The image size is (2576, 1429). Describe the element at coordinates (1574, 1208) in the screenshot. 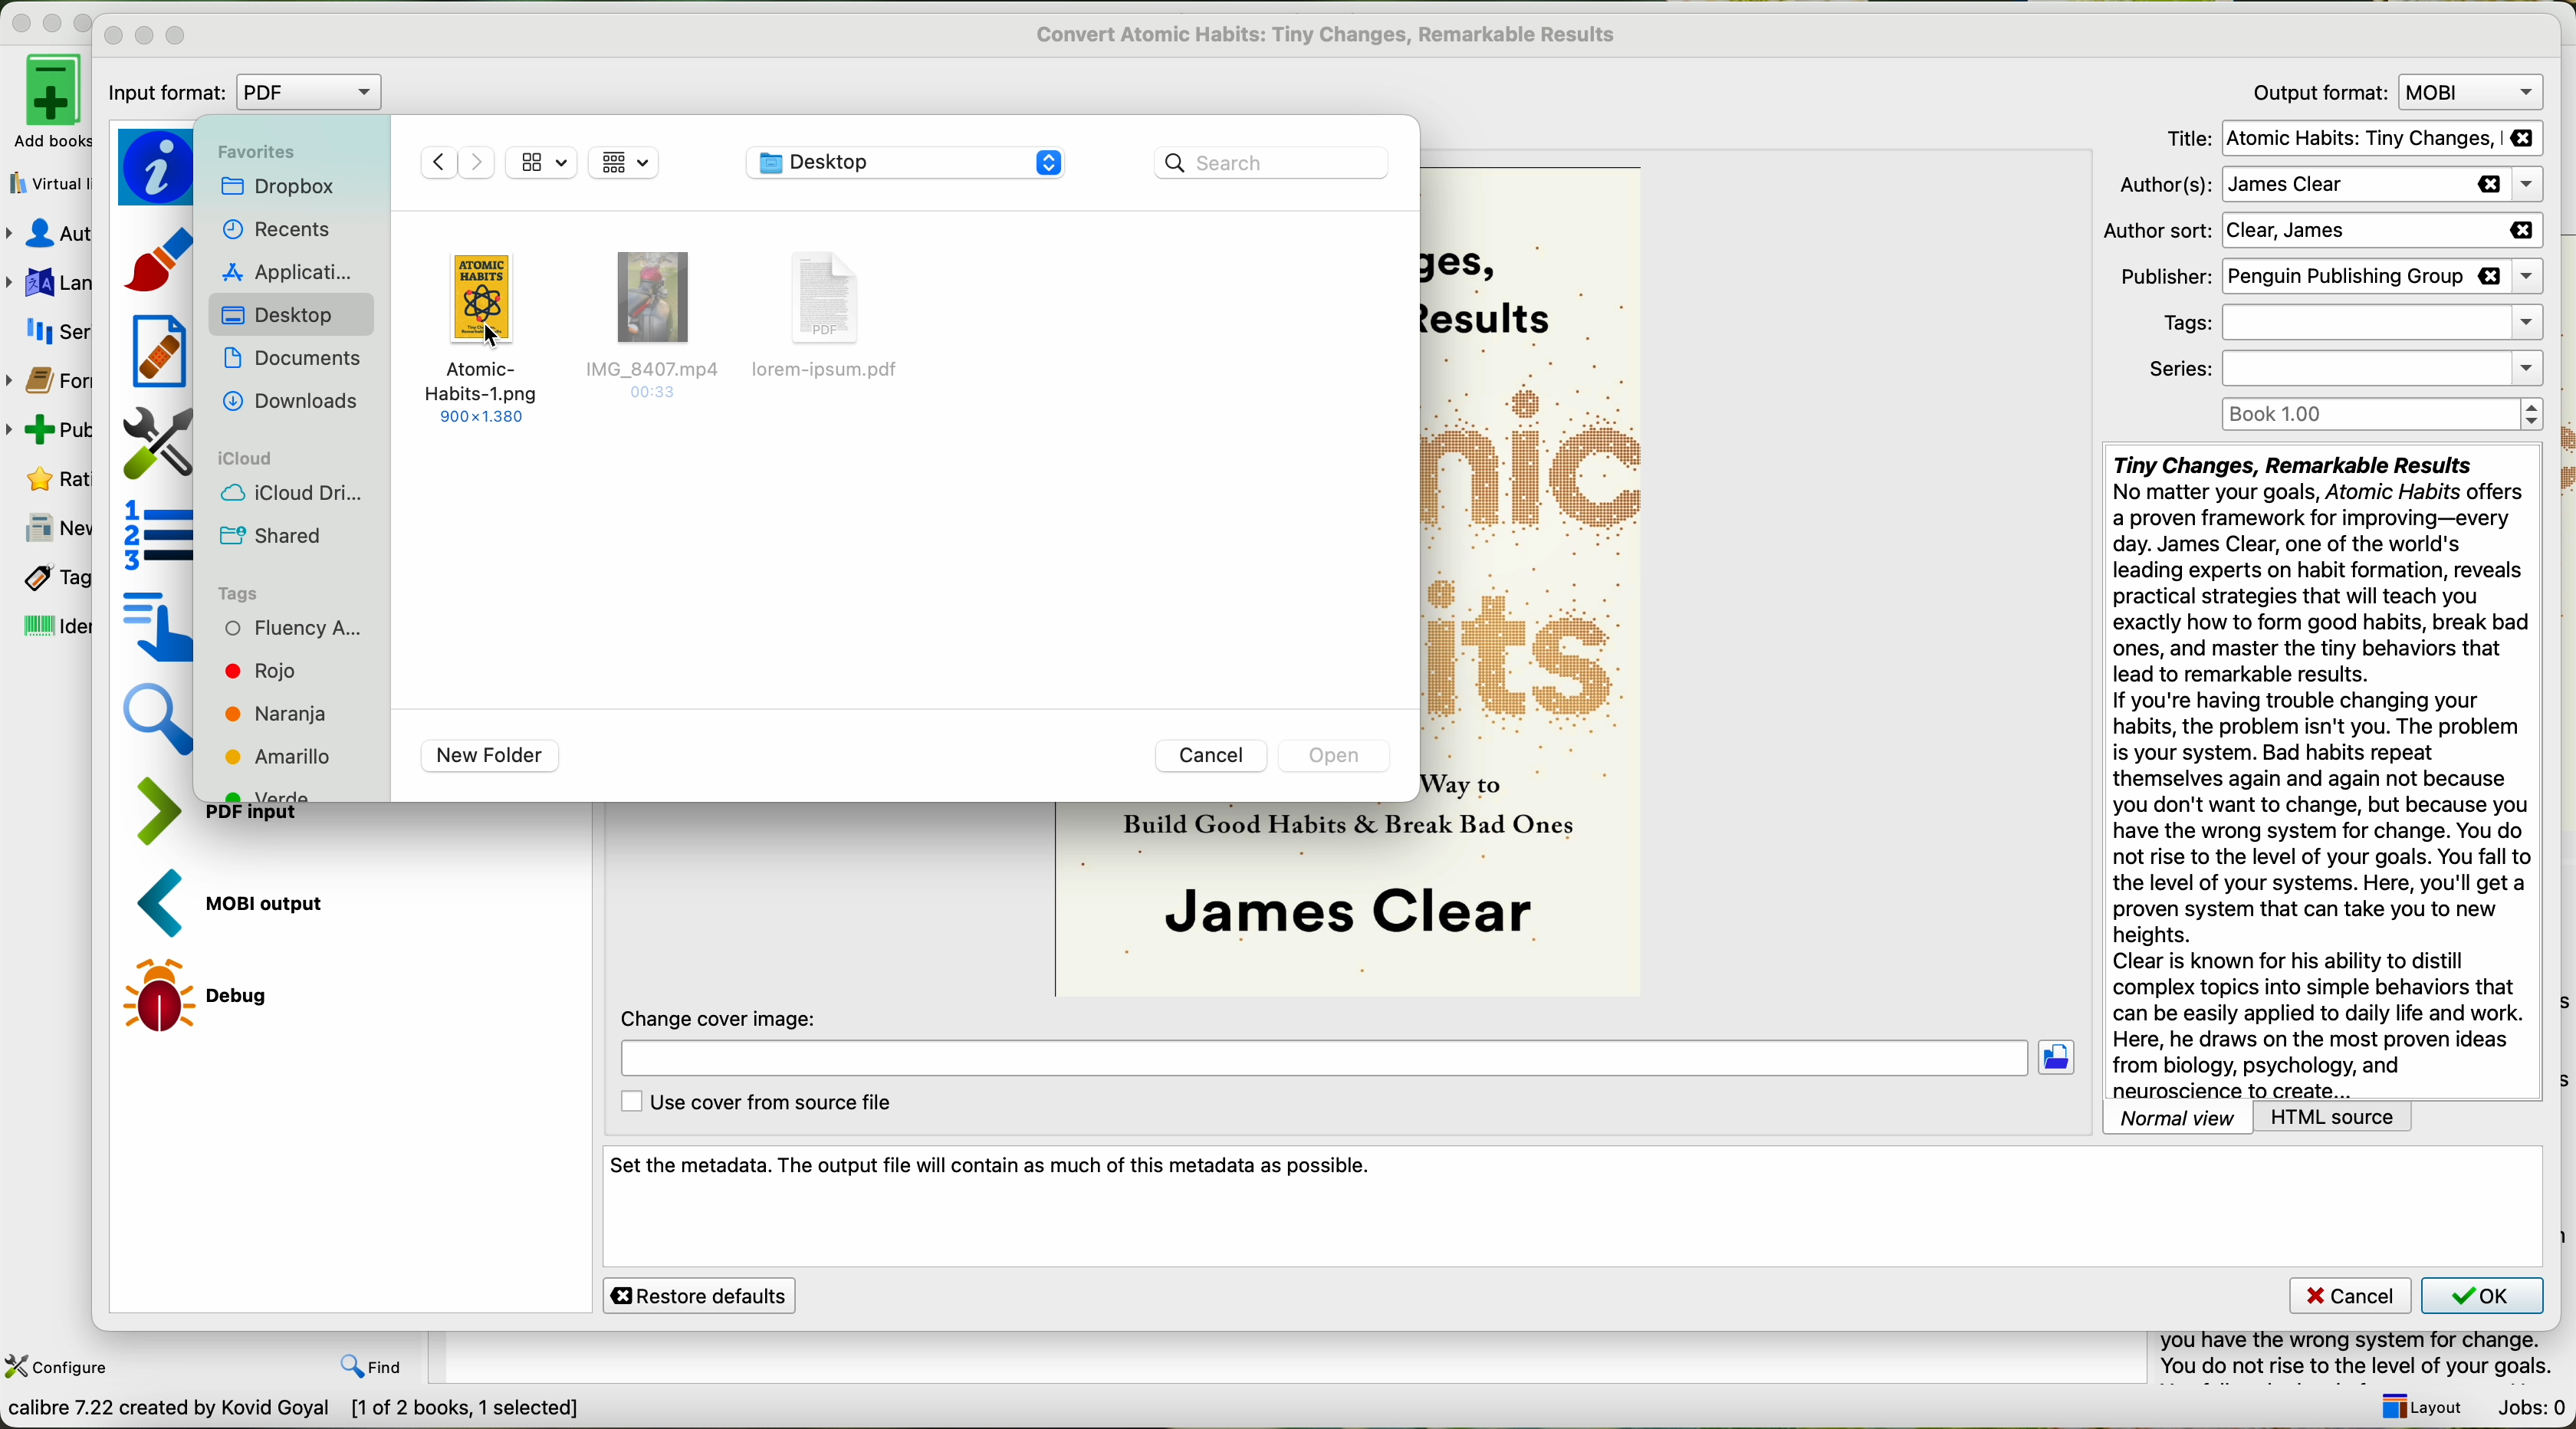

I see `set the metadata` at that location.